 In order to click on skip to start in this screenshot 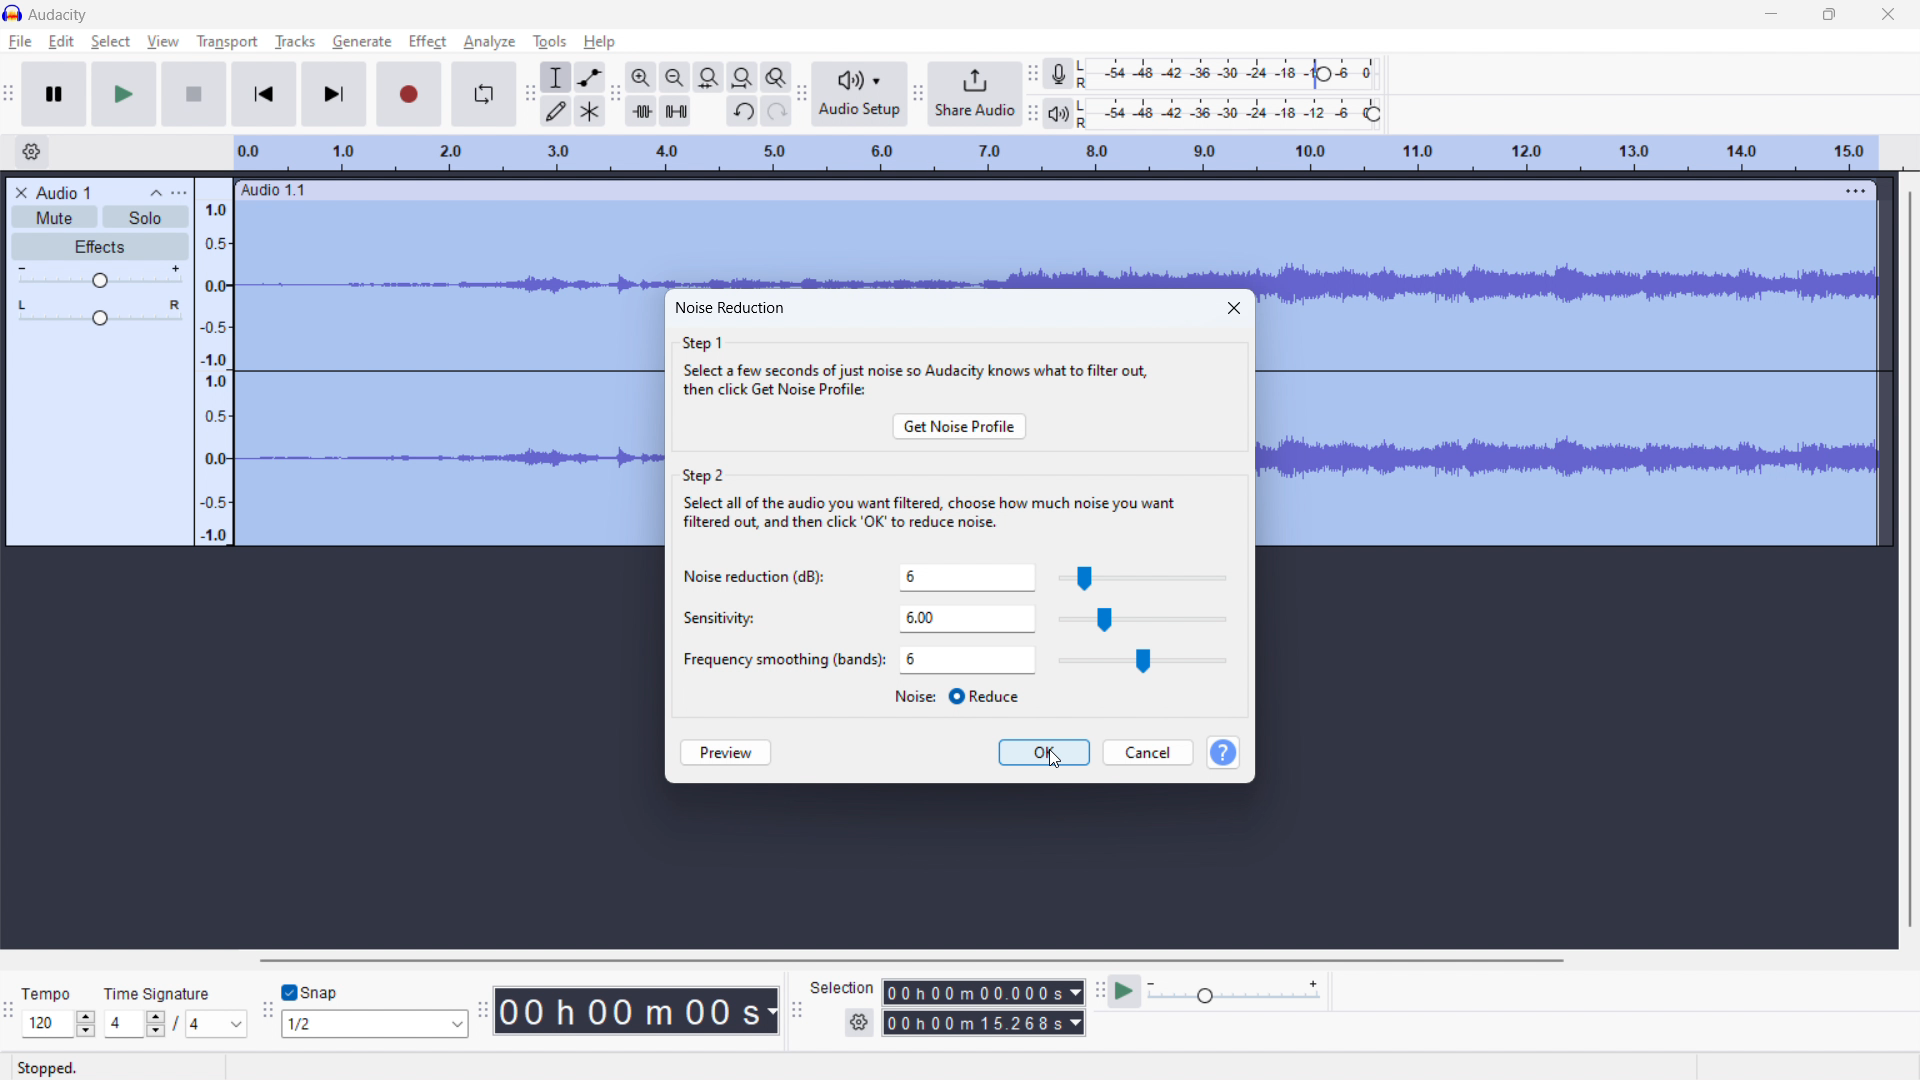, I will do `click(263, 94)`.